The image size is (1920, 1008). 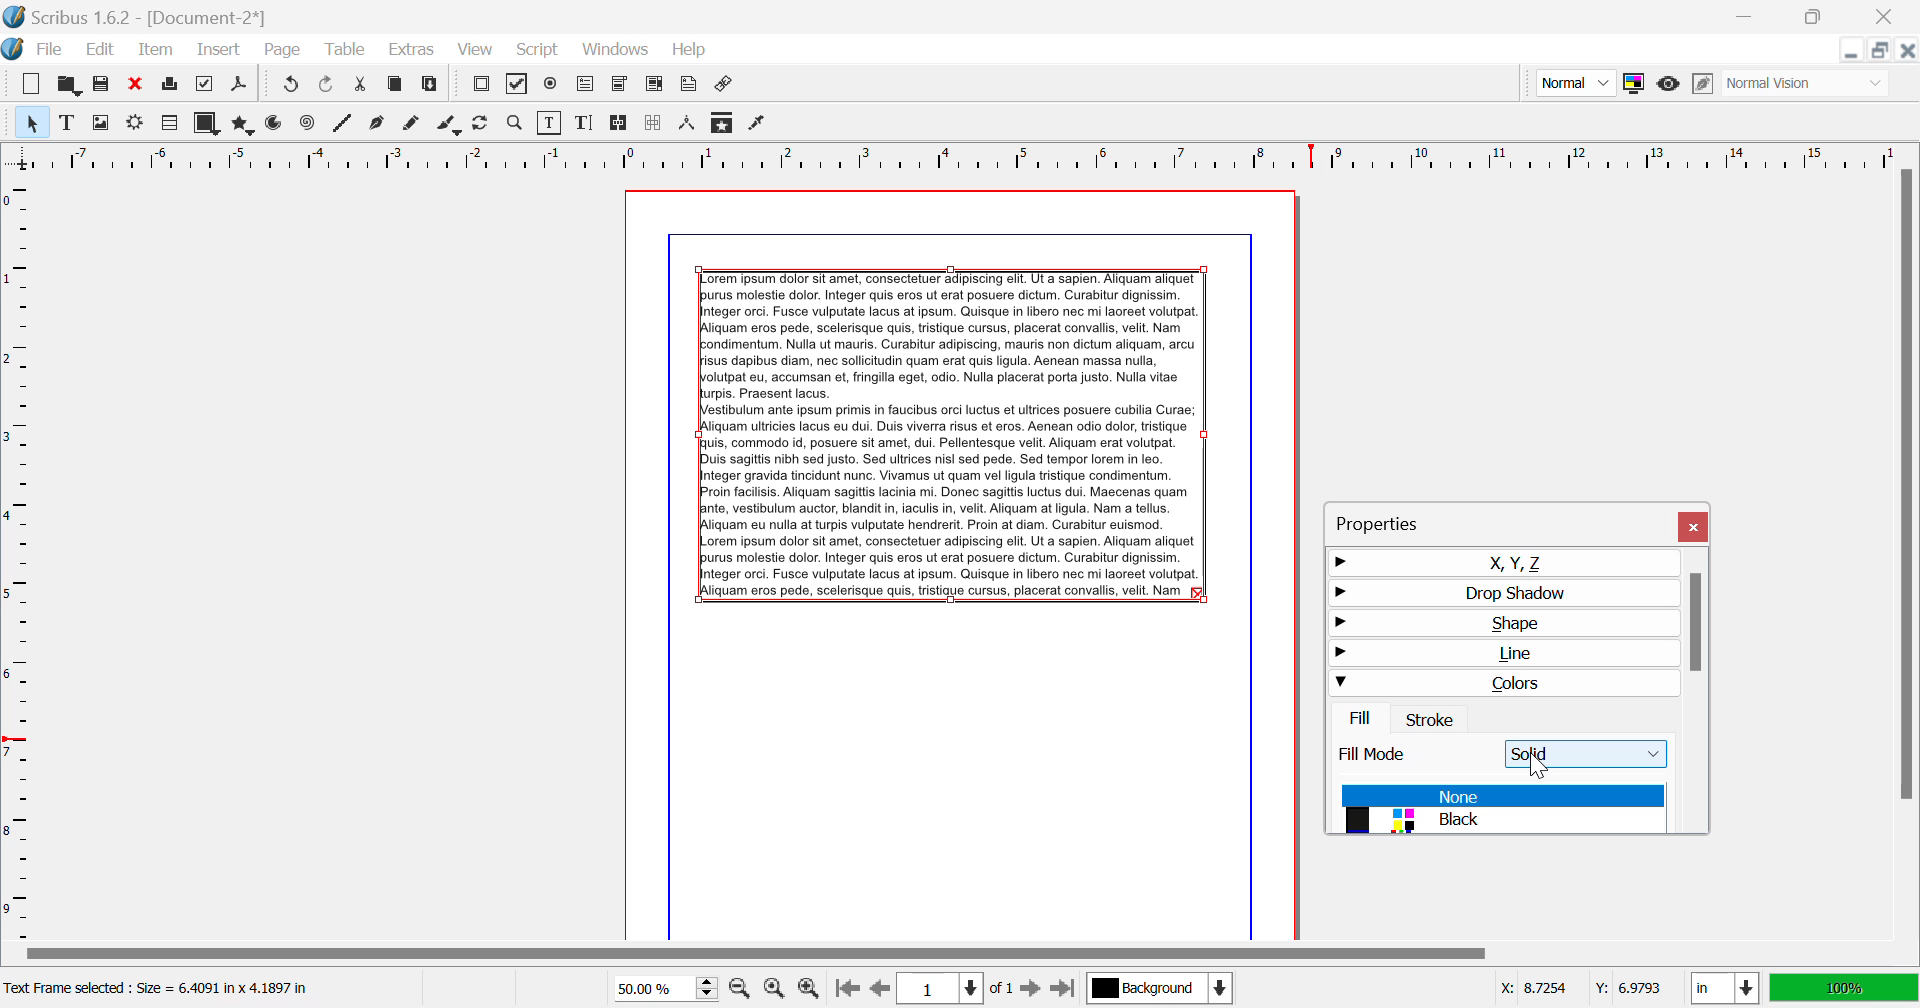 I want to click on Spiral, so click(x=307, y=124).